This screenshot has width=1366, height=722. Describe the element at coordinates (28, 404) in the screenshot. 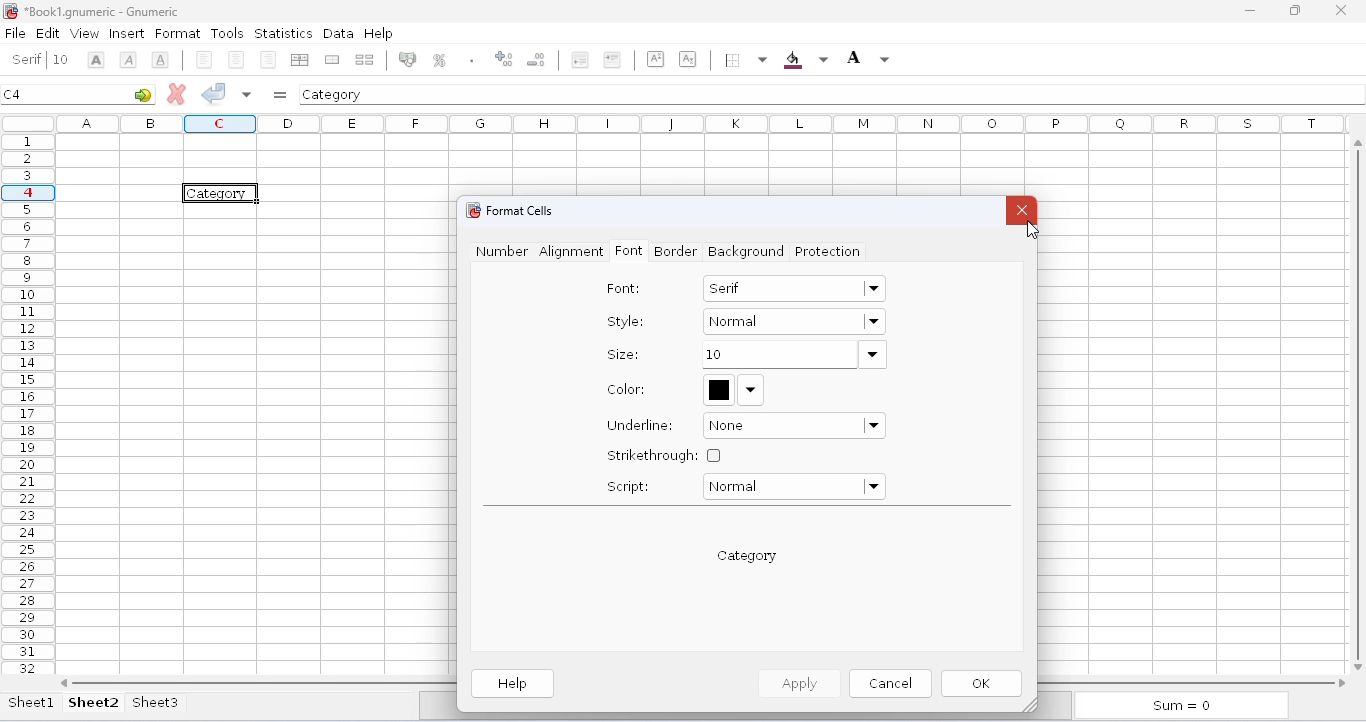

I see `rows` at that location.